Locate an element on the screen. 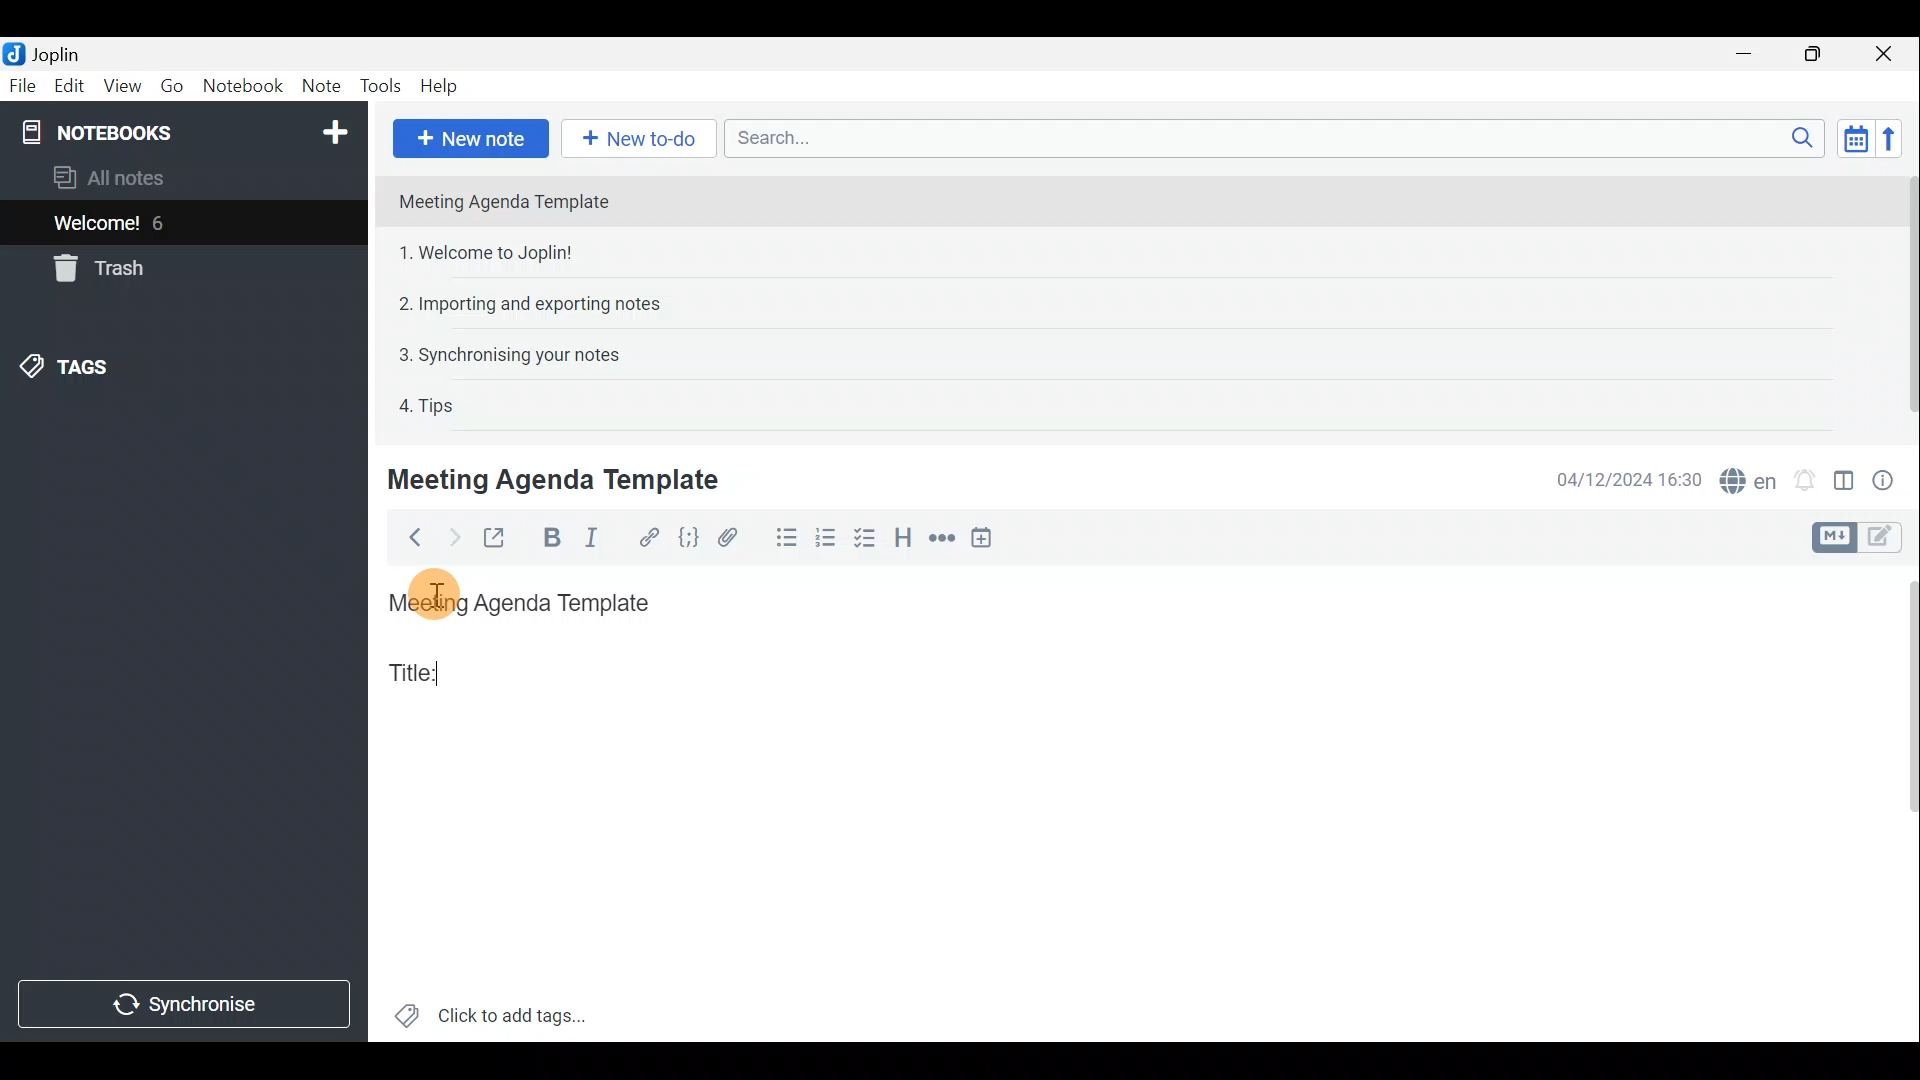 This screenshot has height=1080, width=1920. Spell checker is located at coordinates (1750, 478).